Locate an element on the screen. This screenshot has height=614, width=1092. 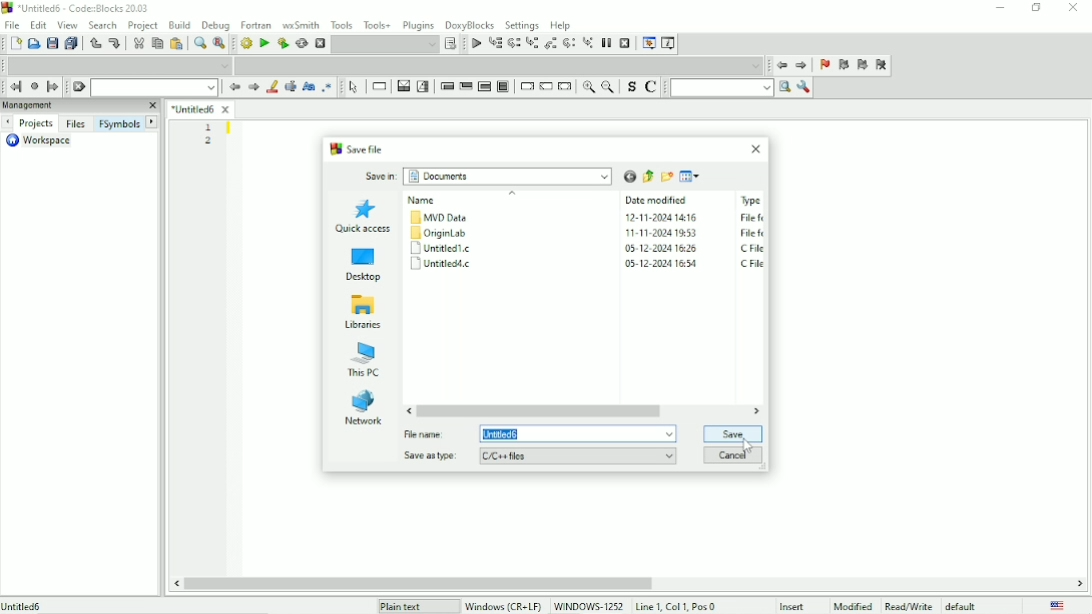
Run search is located at coordinates (731, 88).